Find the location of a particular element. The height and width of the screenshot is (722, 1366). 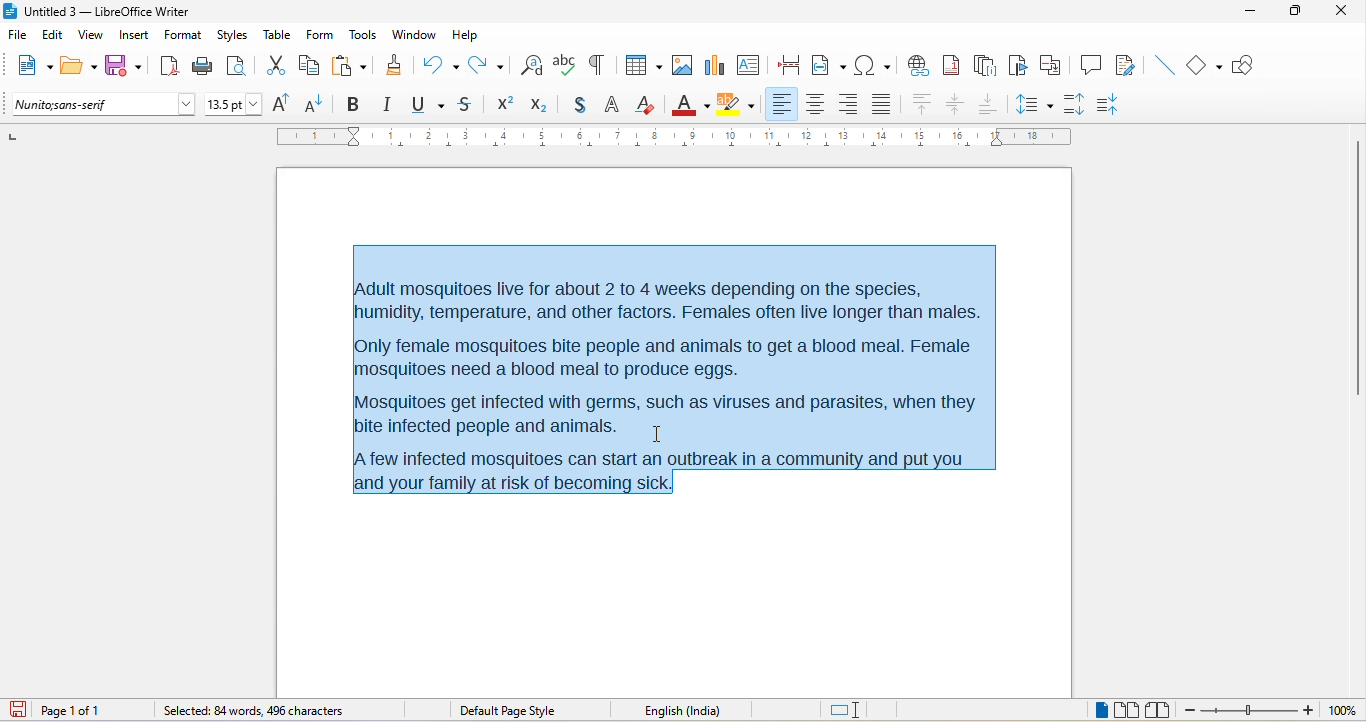

align center is located at coordinates (816, 105).